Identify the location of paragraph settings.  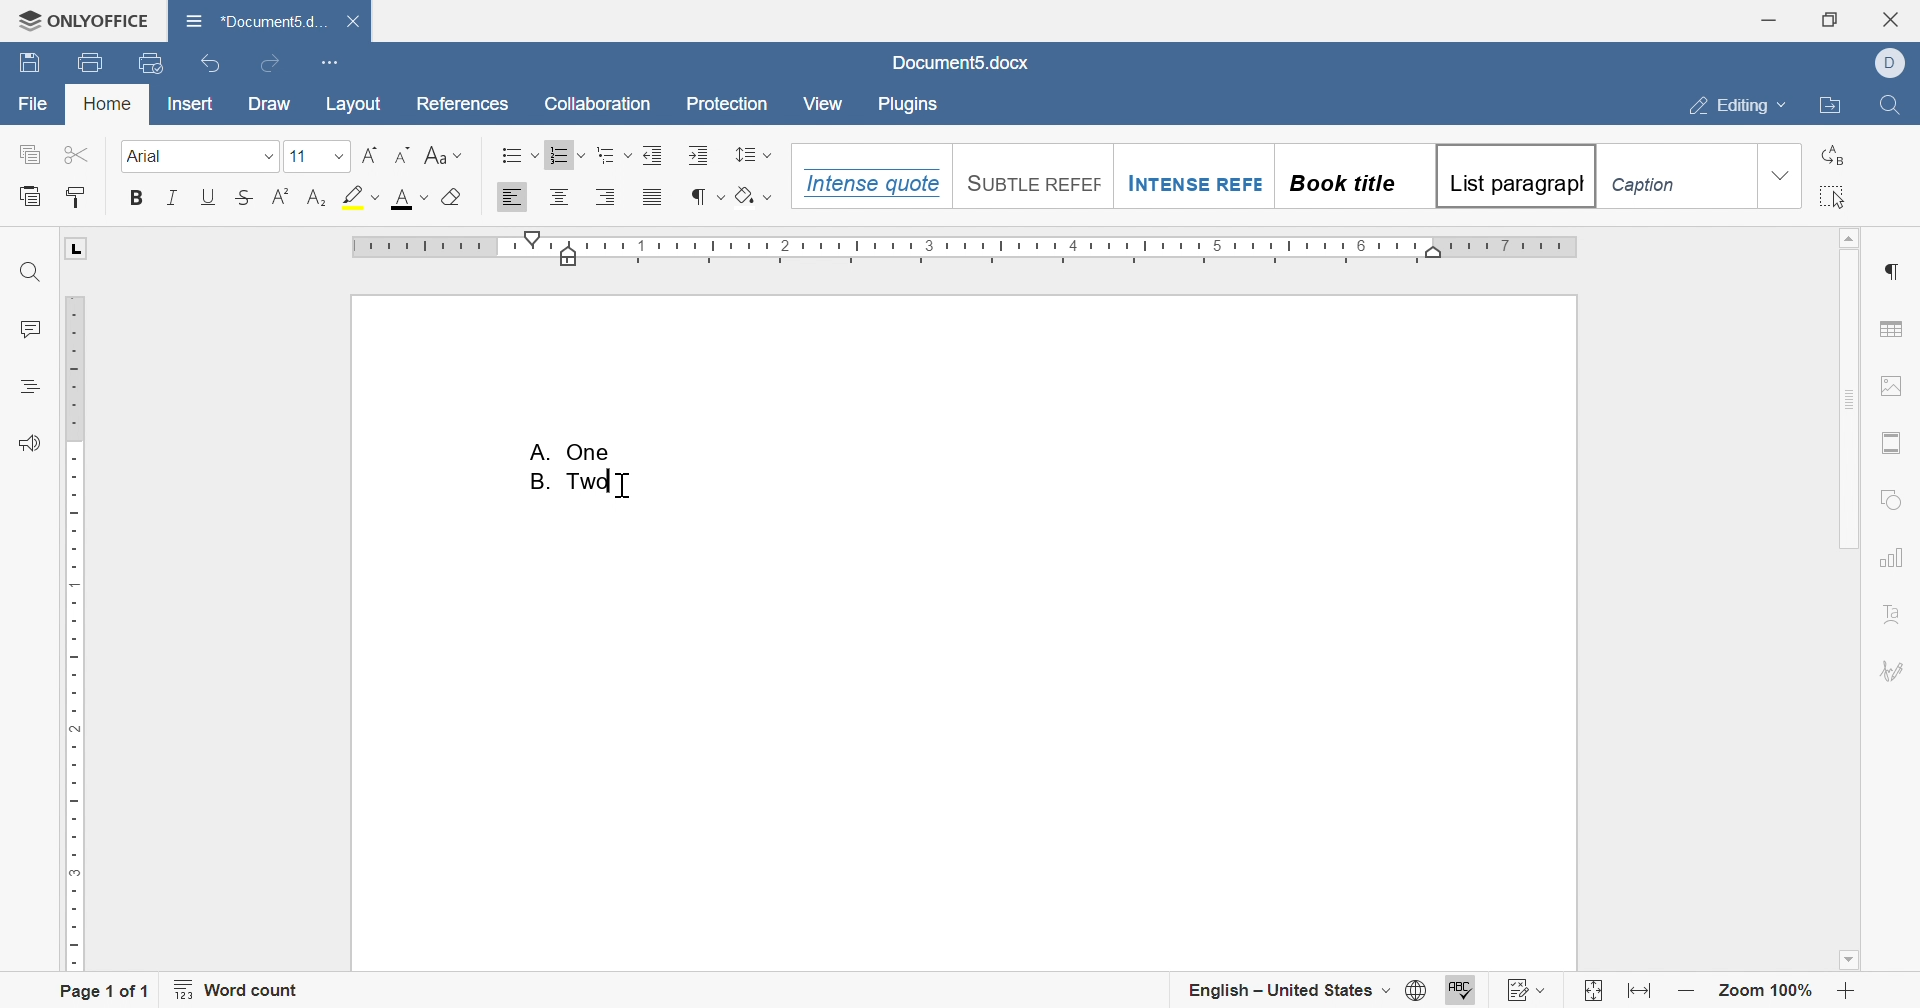
(1893, 273).